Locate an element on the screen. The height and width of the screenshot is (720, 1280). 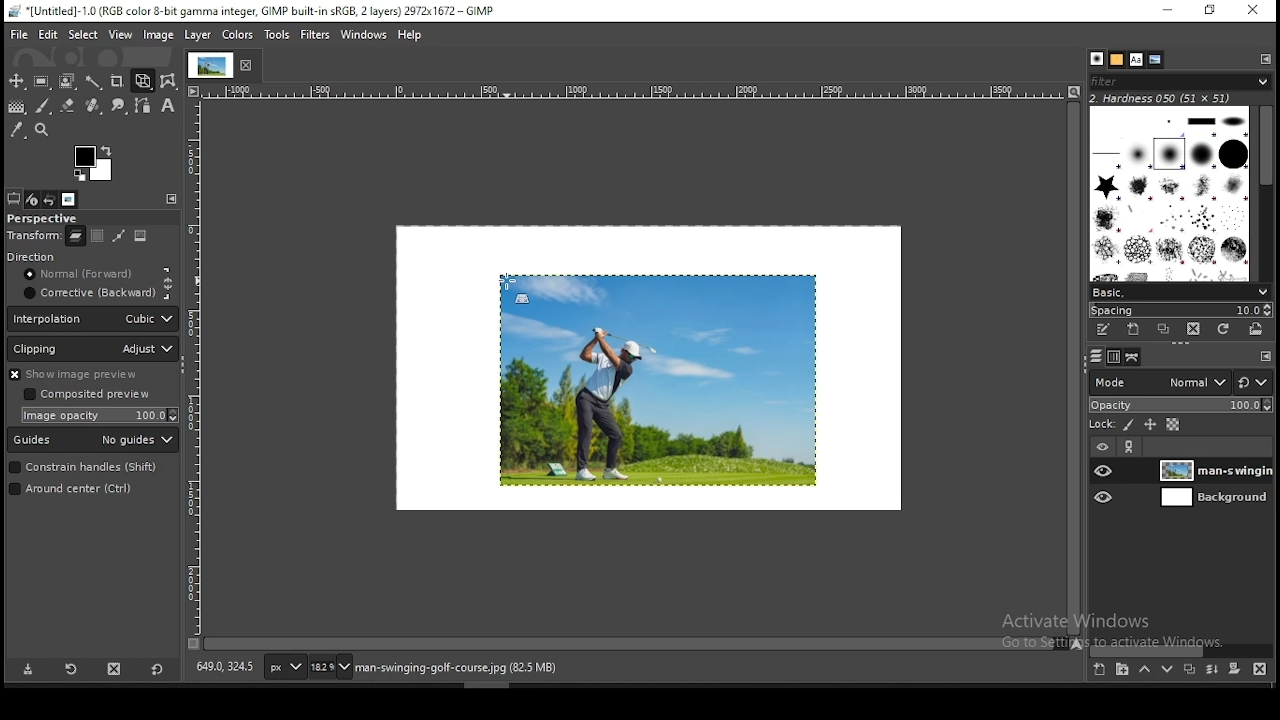
wrap transform is located at coordinates (170, 80).